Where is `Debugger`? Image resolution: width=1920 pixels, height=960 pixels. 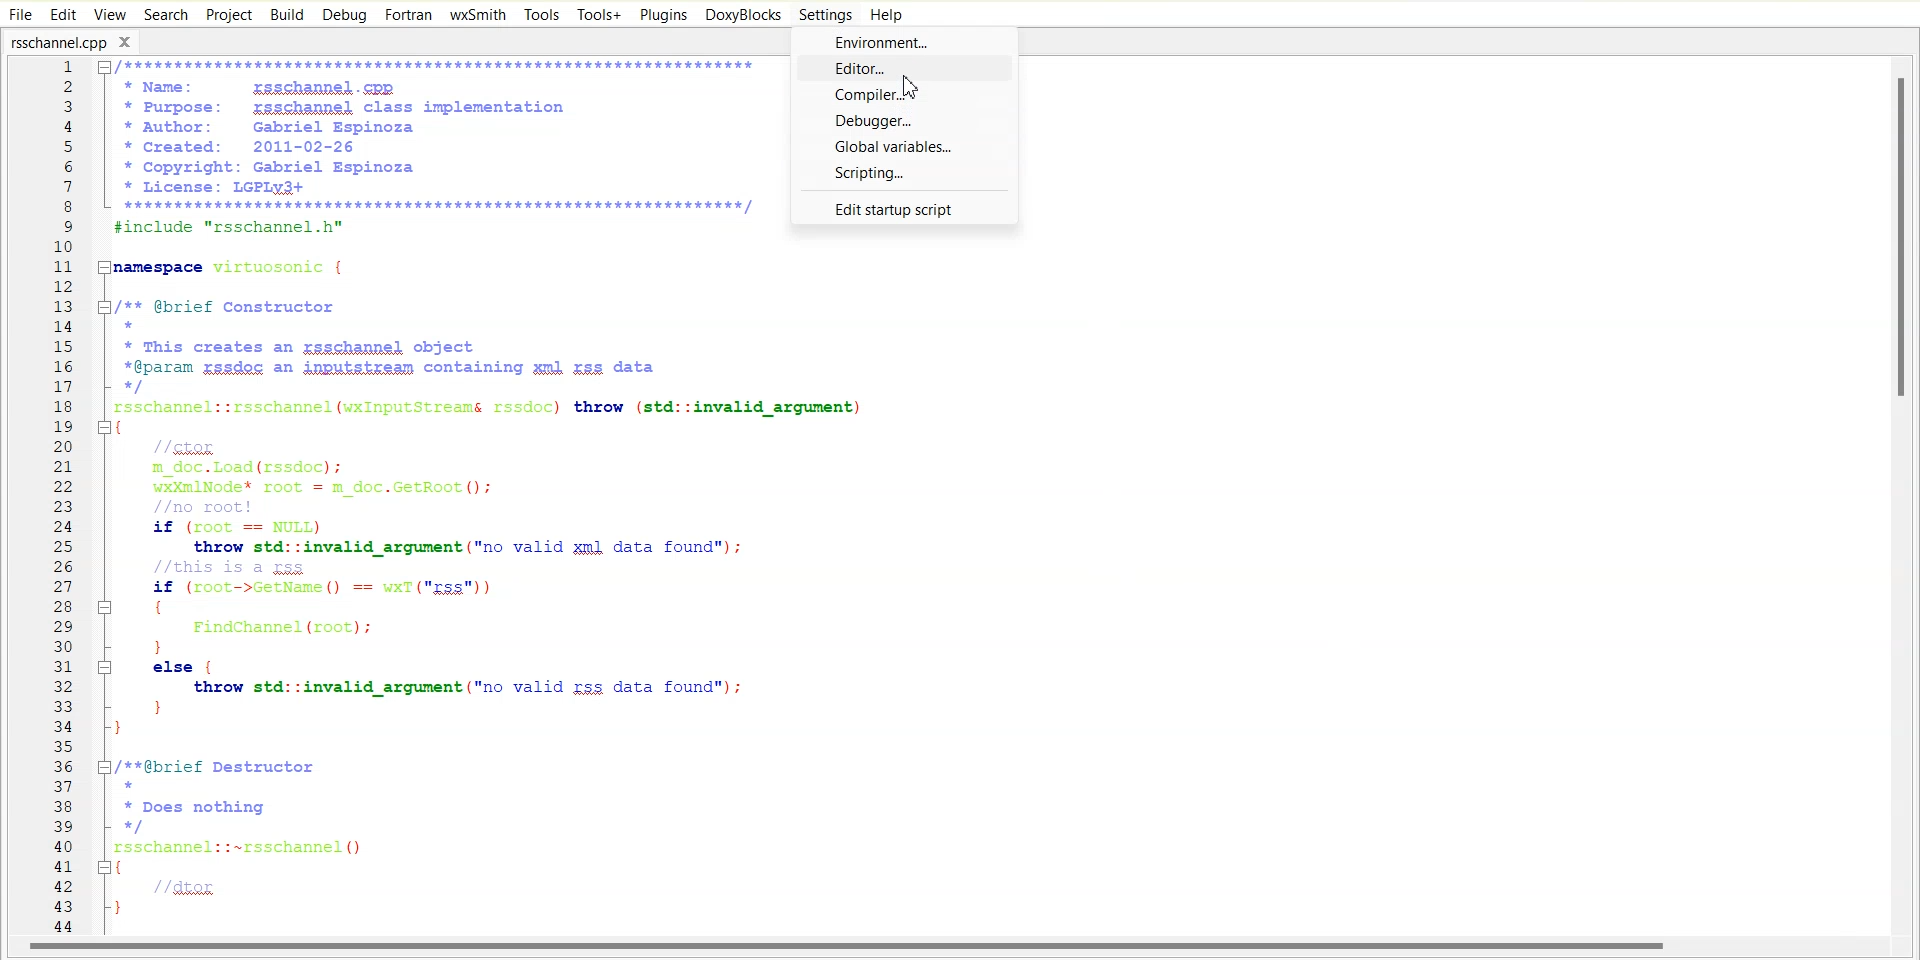
Debugger is located at coordinates (904, 122).